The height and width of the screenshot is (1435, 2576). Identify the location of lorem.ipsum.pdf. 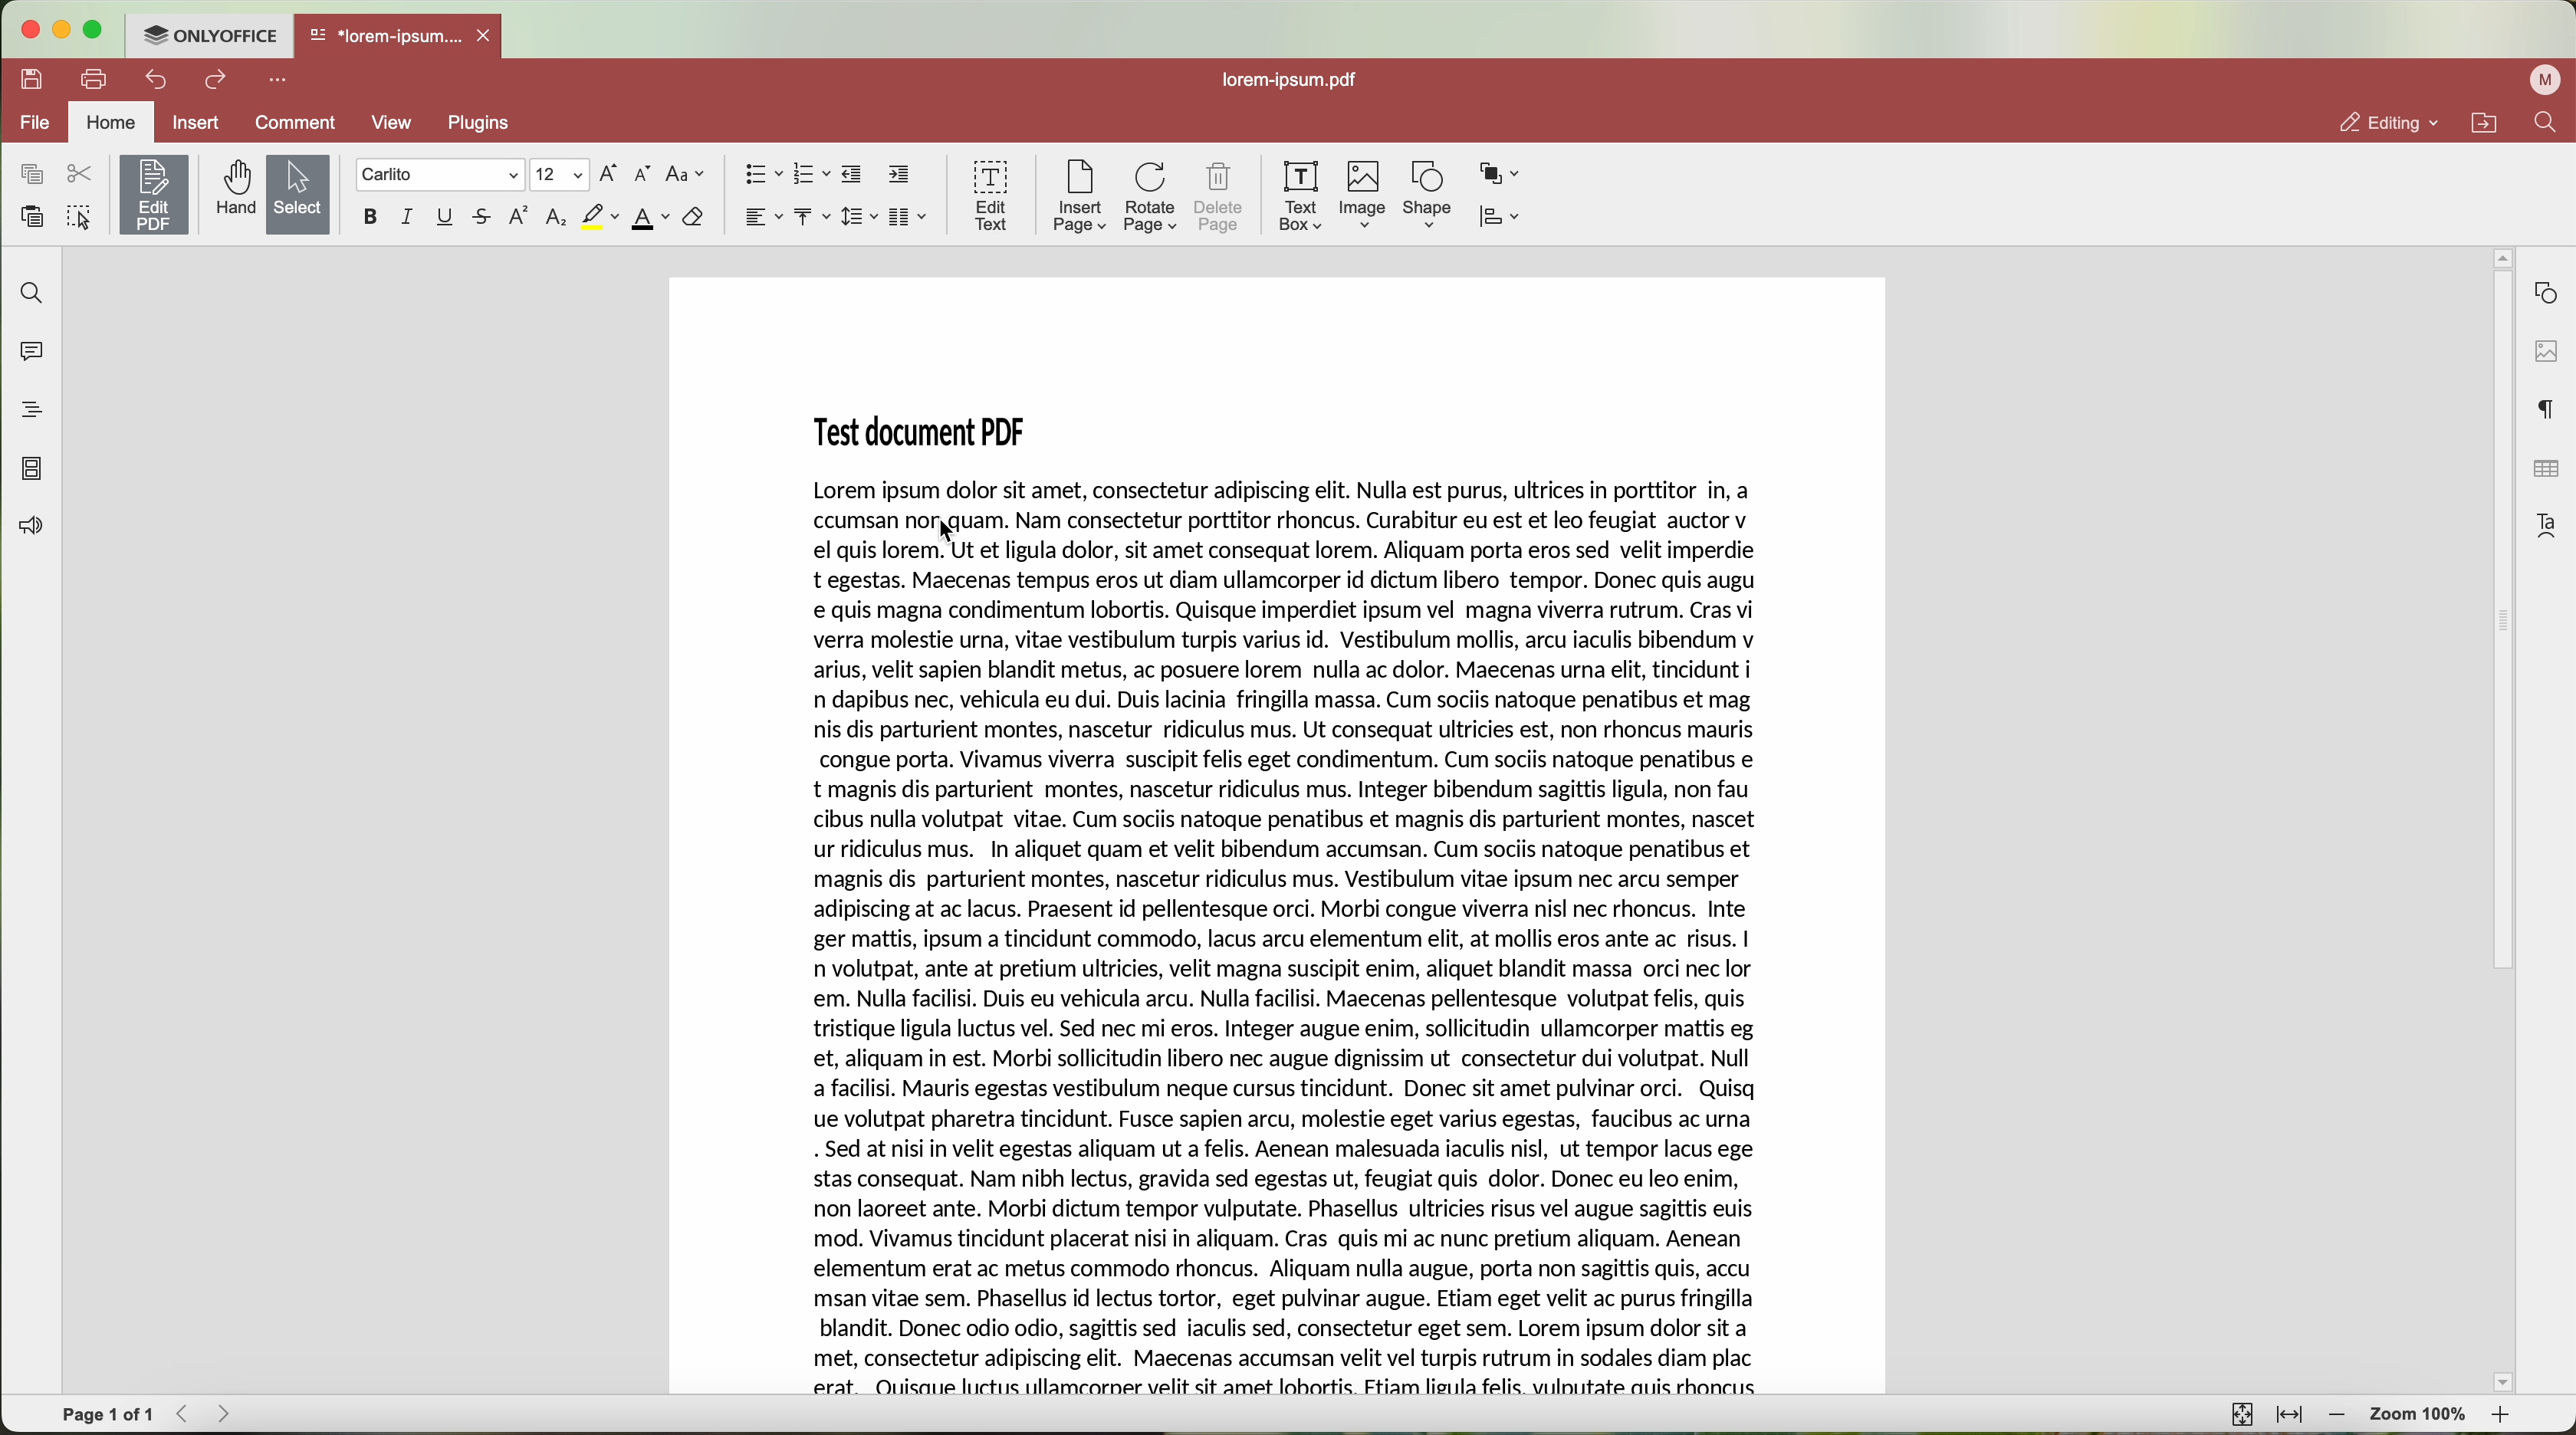
(1297, 81).